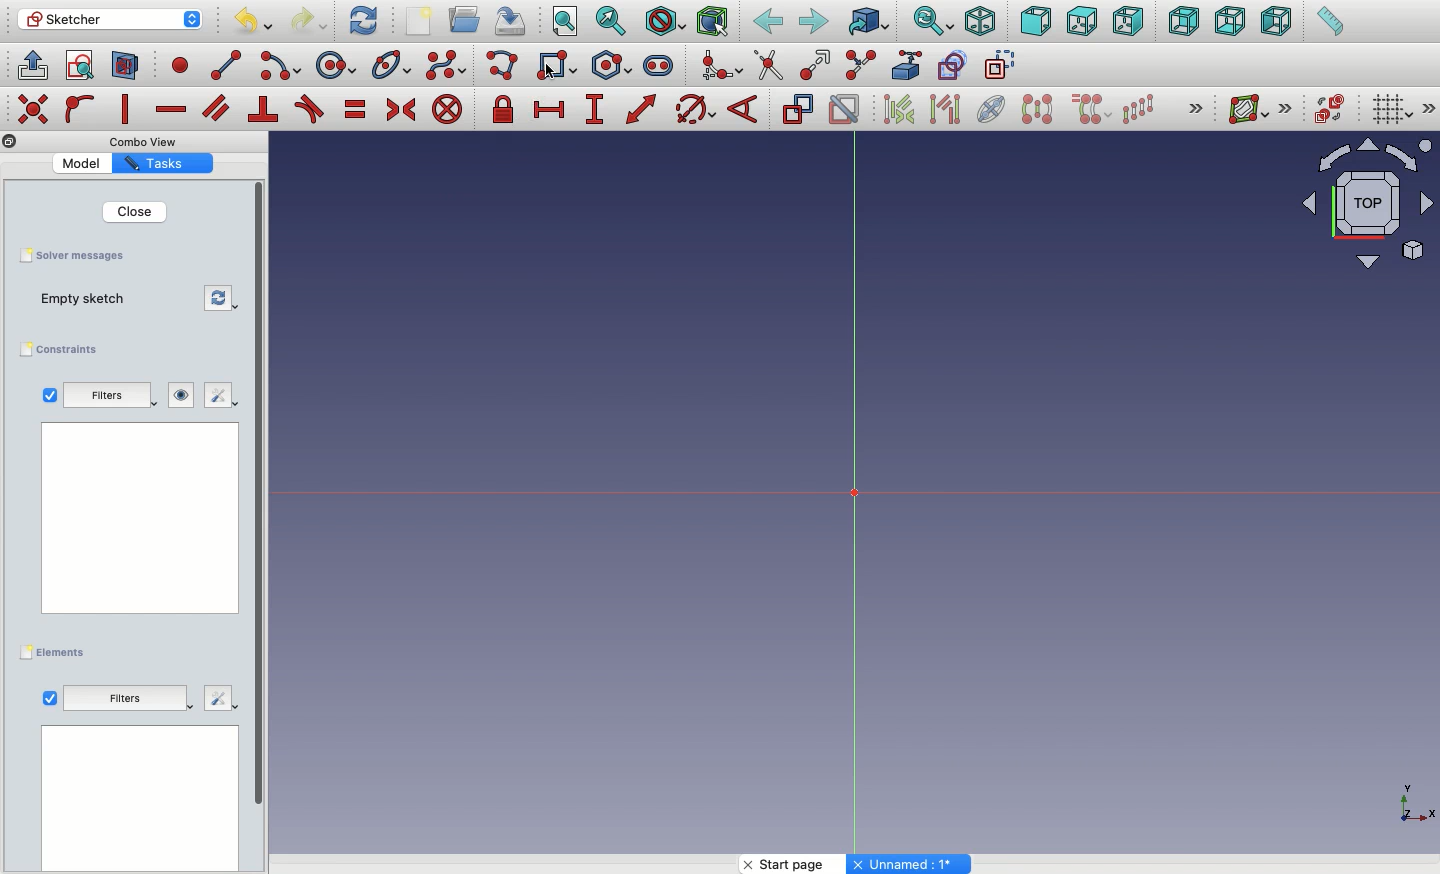 The width and height of the screenshot is (1440, 874). I want to click on Start page, so click(795, 864).